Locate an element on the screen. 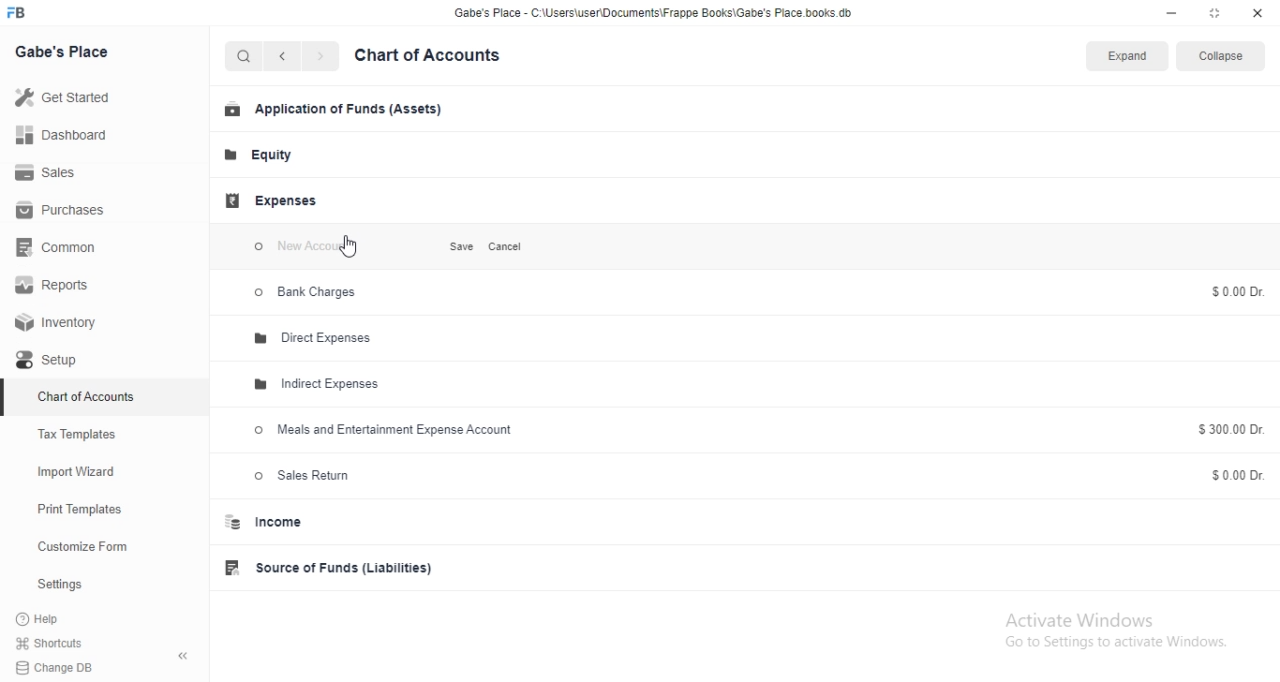  New account is located at coordinates (324, 246).